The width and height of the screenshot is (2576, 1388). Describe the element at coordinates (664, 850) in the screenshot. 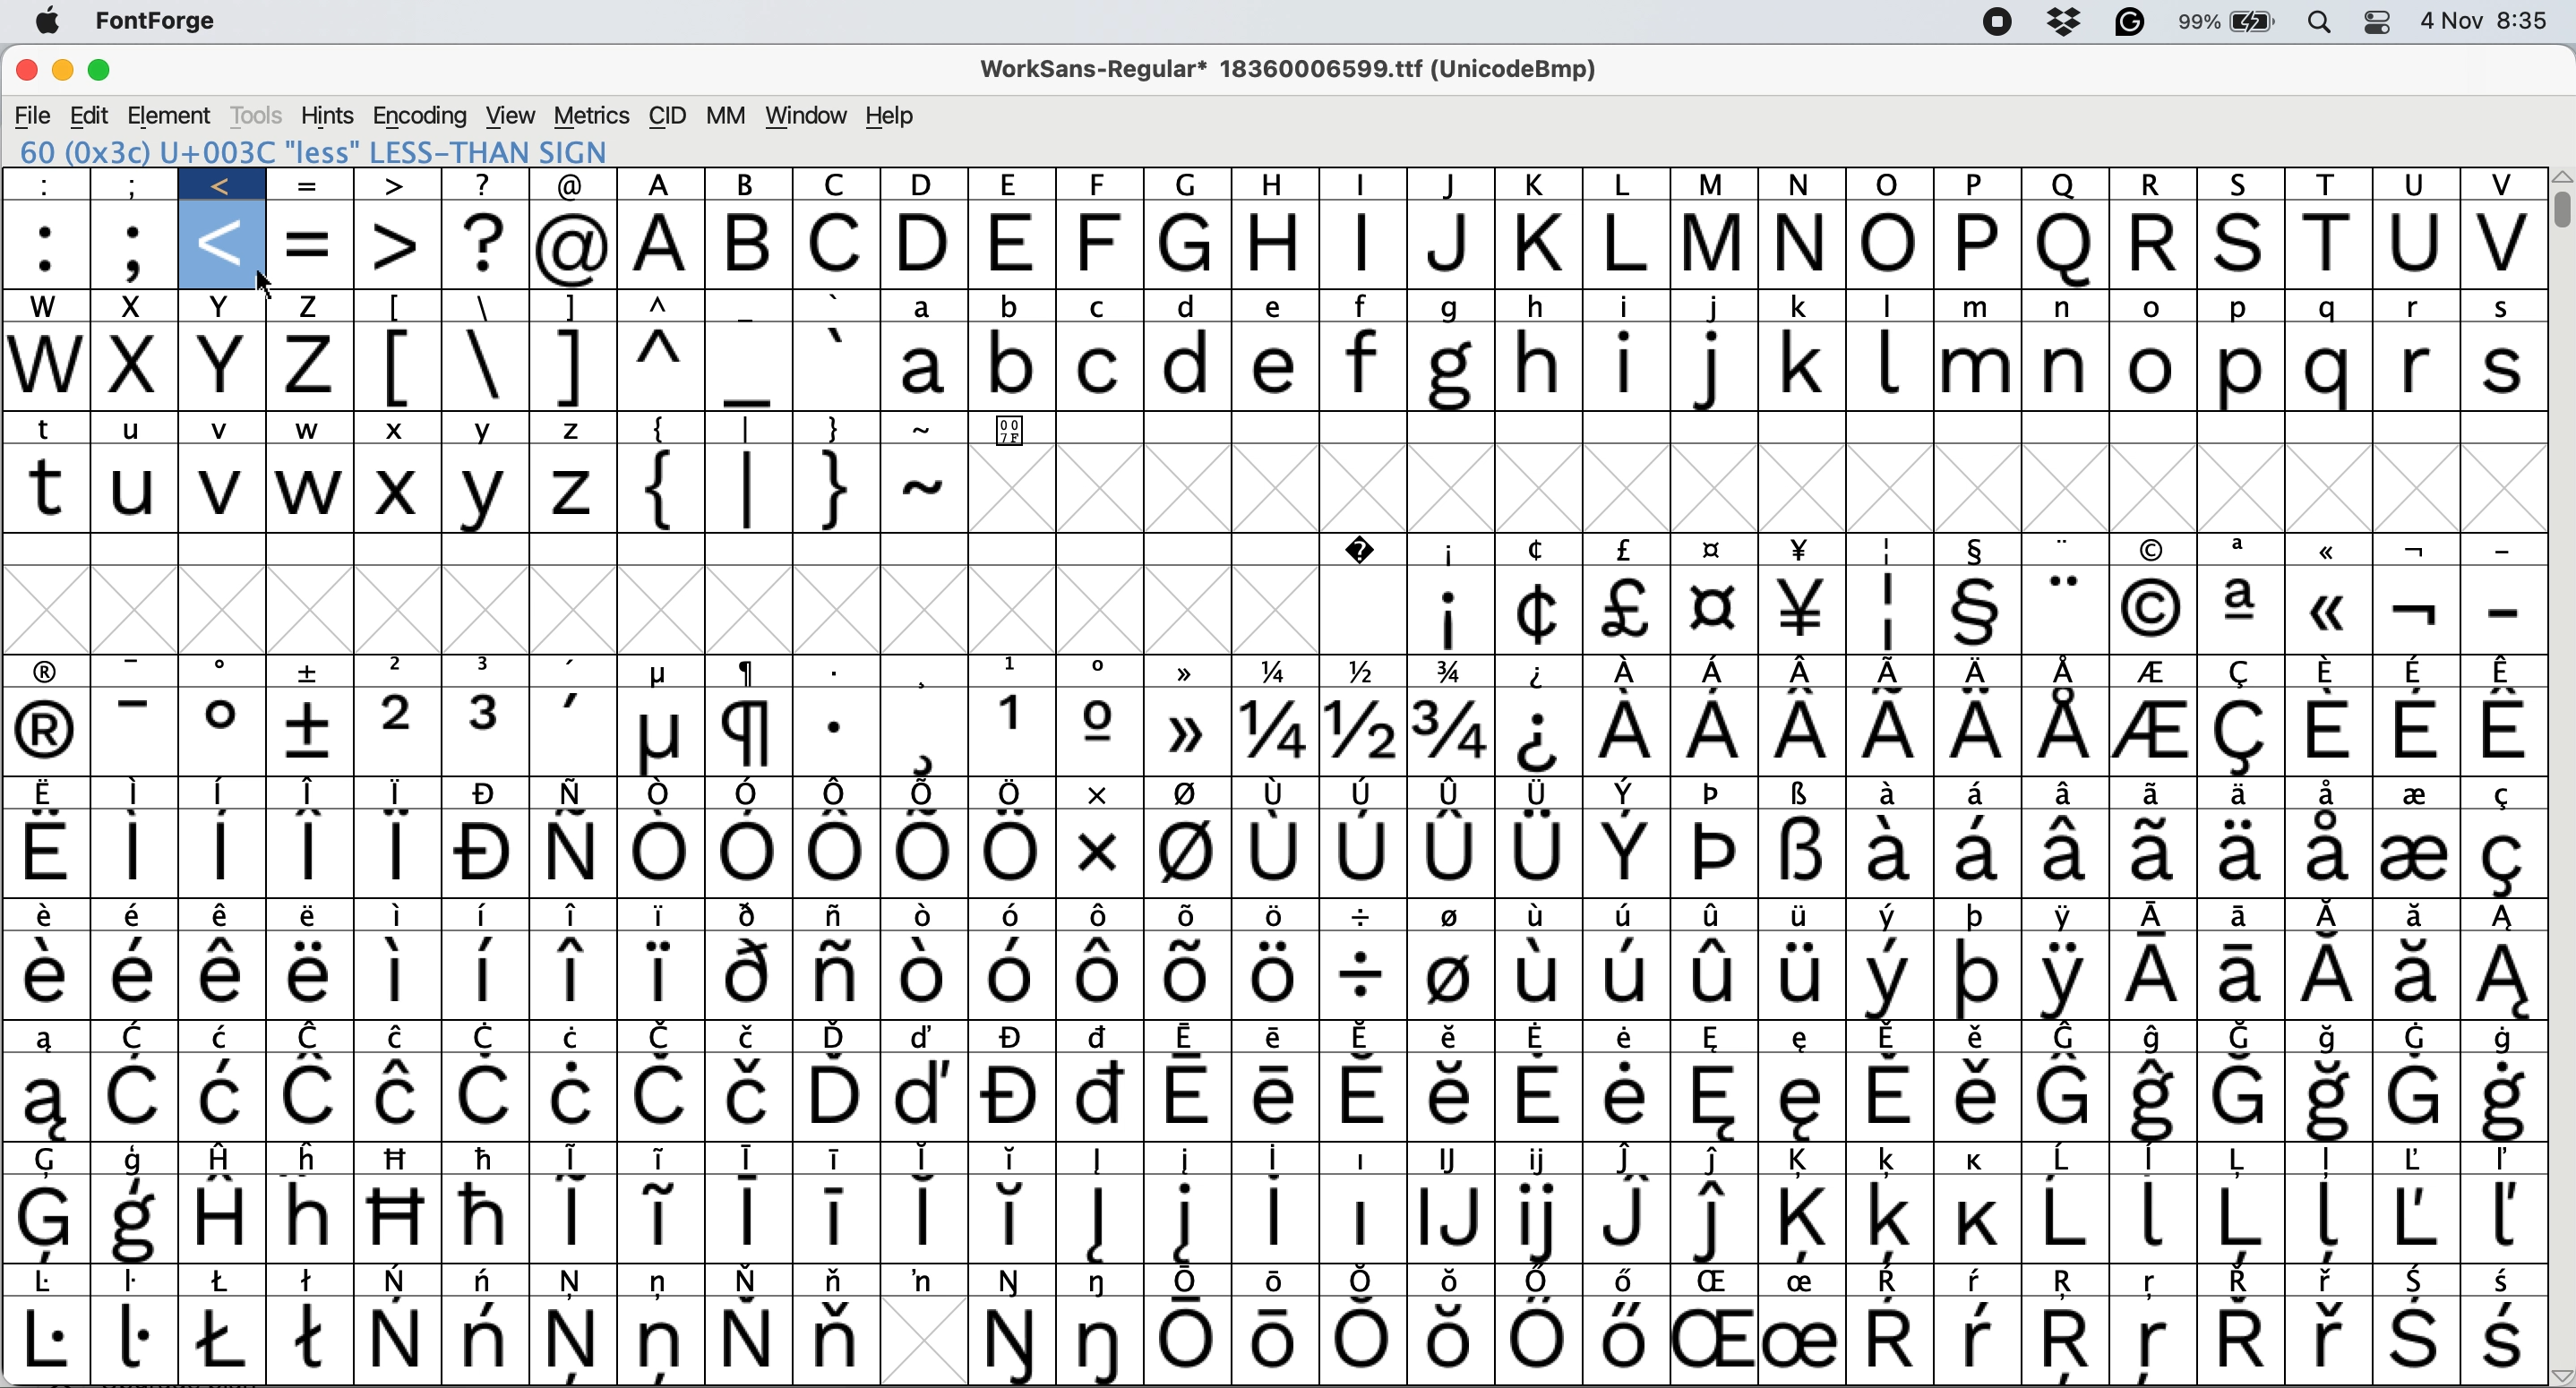

I see `Symbol` at that location.